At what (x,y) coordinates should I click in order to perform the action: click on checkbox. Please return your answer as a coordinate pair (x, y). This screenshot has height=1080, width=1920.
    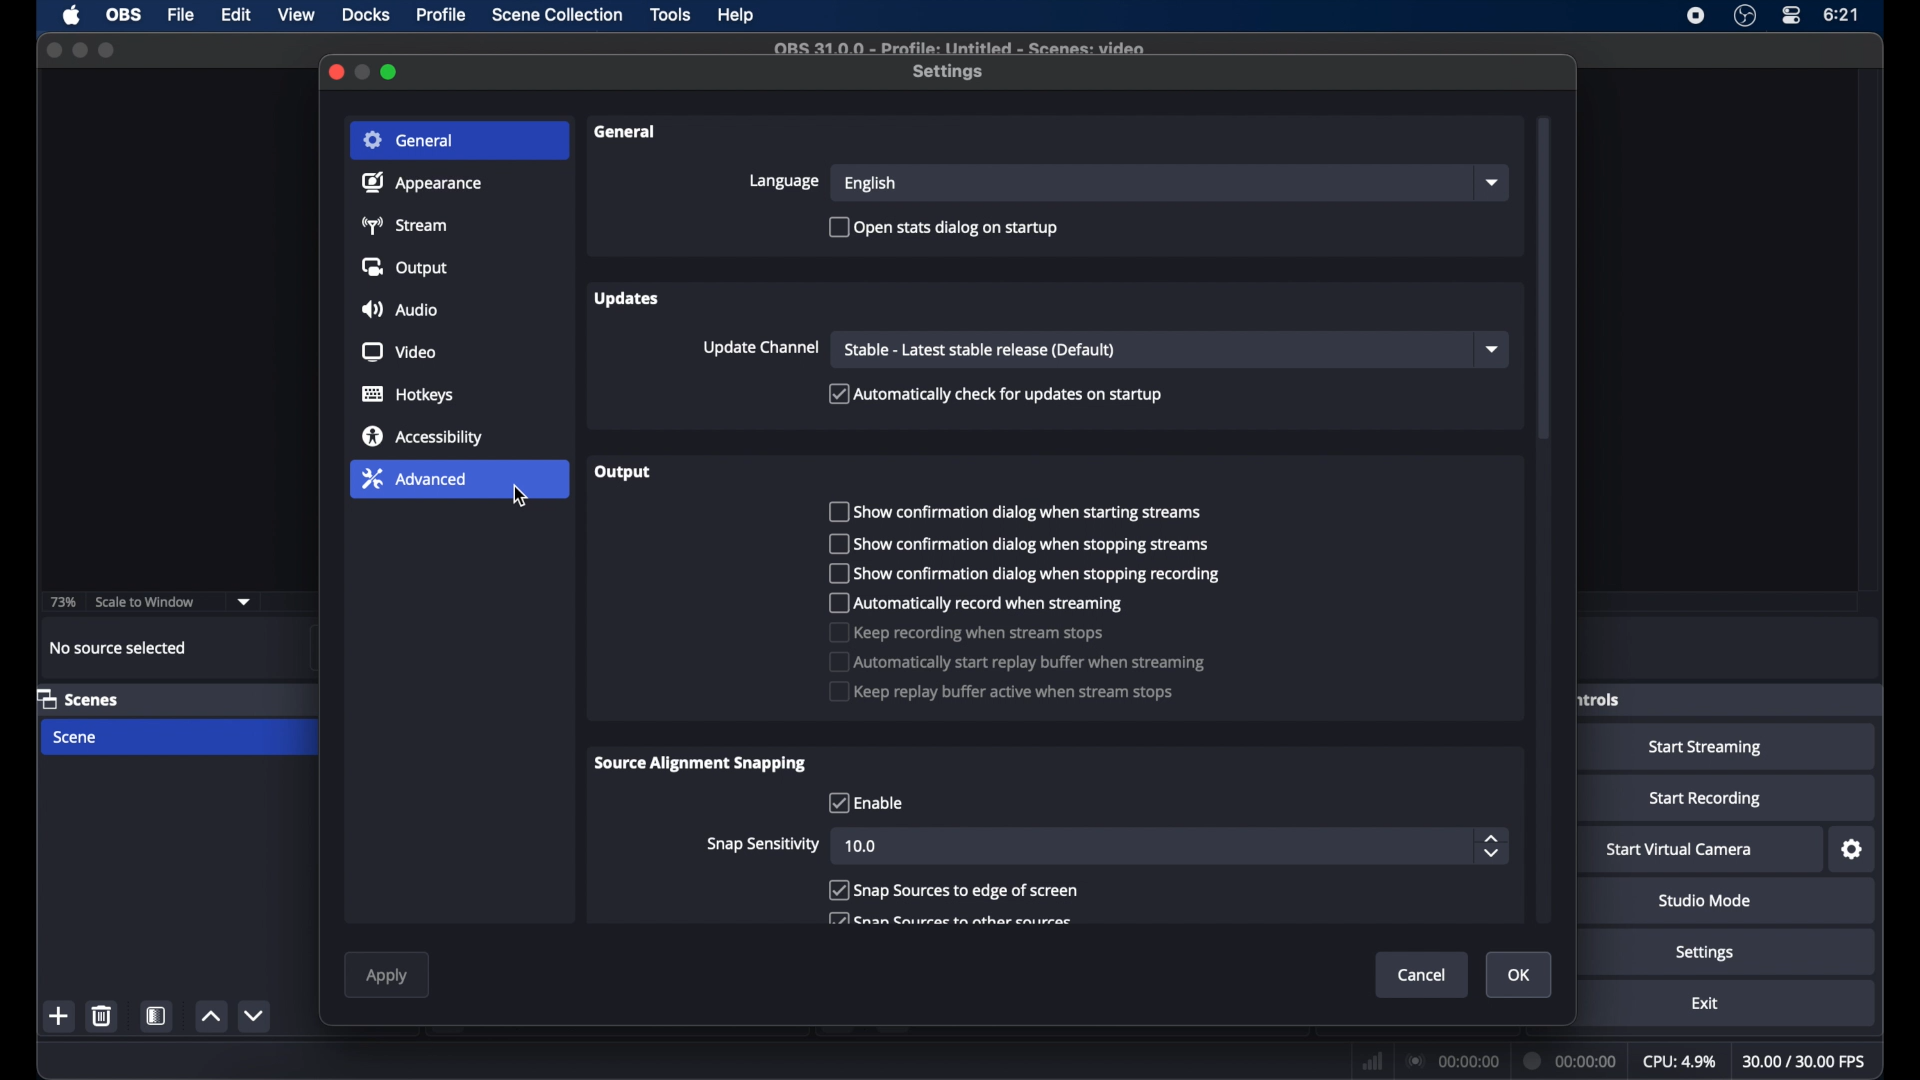
    Looking at the image, I should click on (864, 802).